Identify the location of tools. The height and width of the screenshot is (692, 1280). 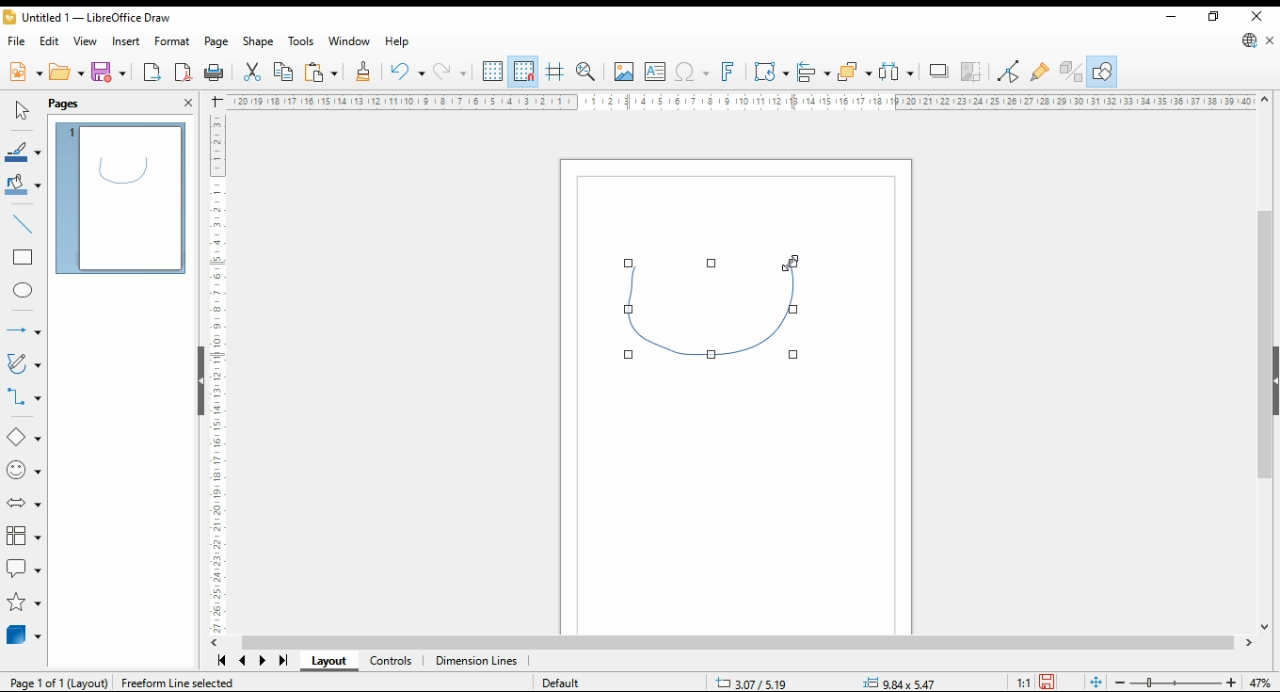
(302, 41).